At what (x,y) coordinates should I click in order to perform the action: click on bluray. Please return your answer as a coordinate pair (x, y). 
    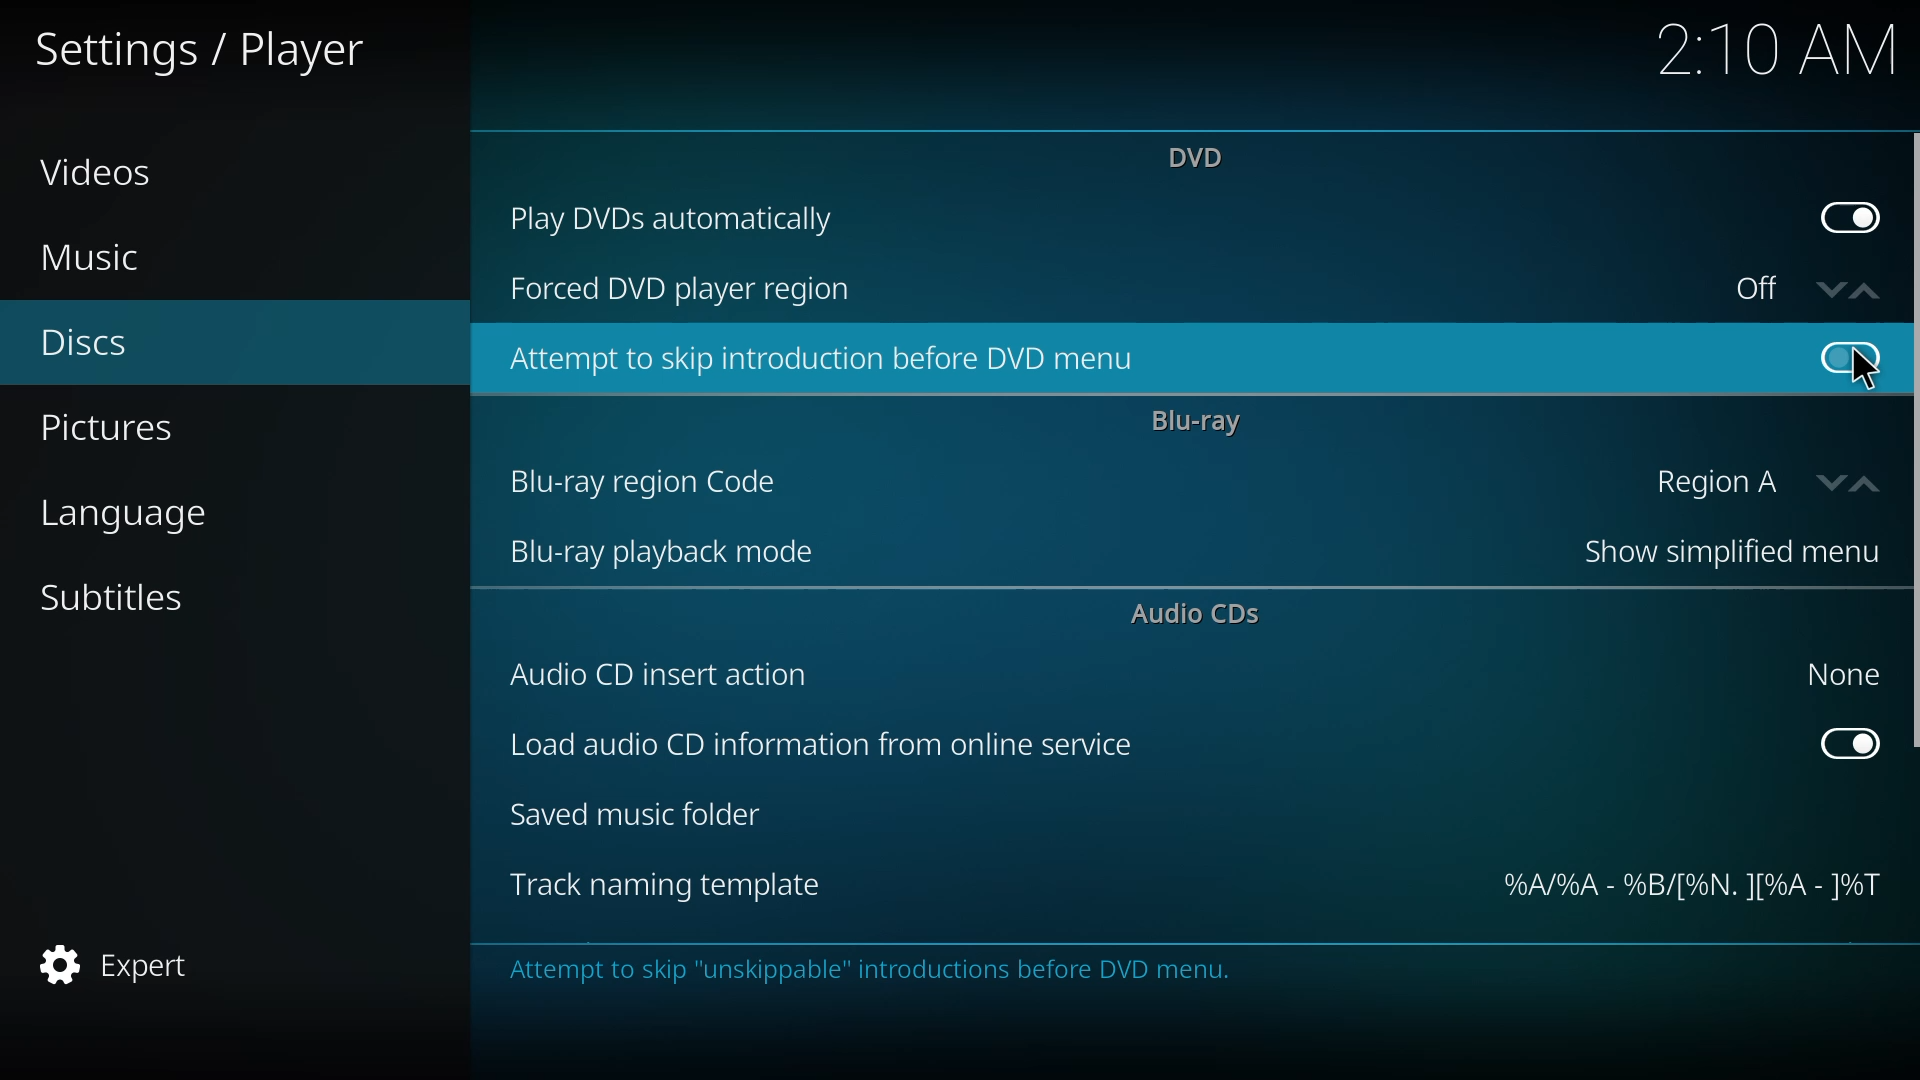
    Looking at the image, I should click on (1201, 422).